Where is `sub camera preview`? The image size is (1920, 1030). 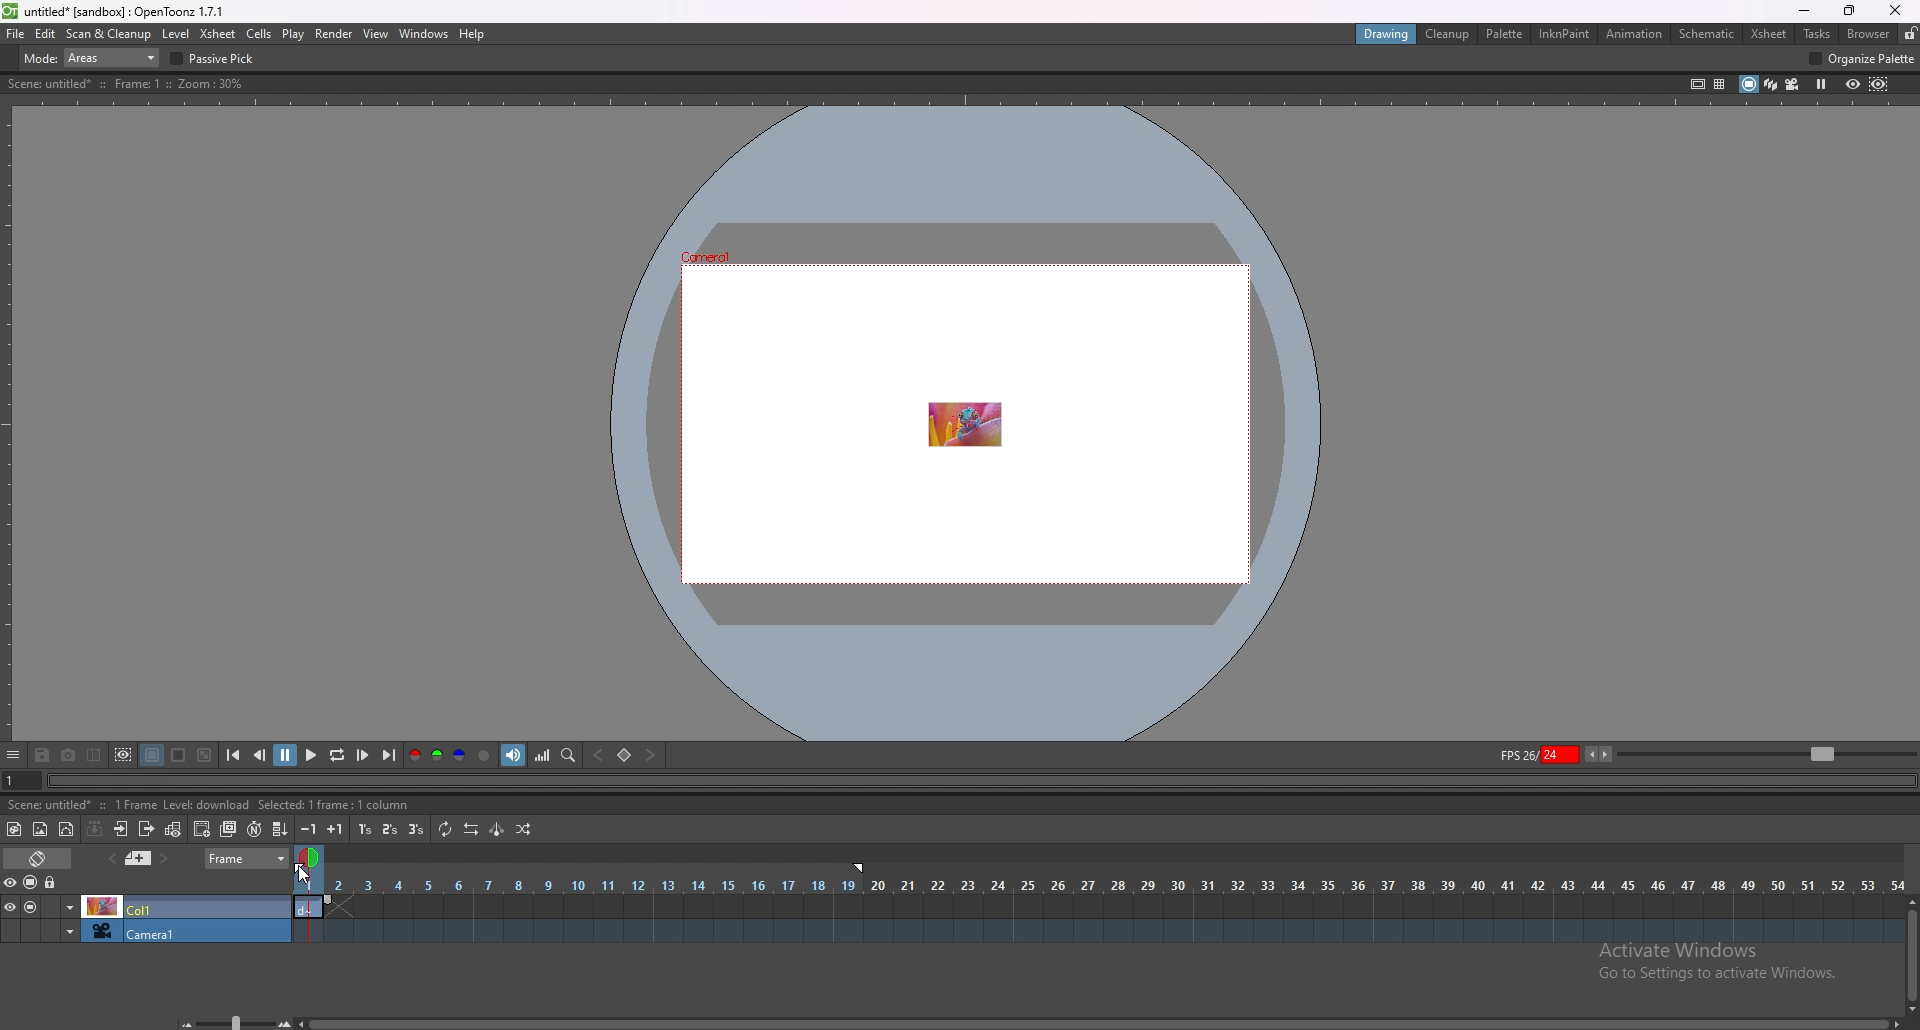 sub camera preview is located at coordinates (1880, 85).